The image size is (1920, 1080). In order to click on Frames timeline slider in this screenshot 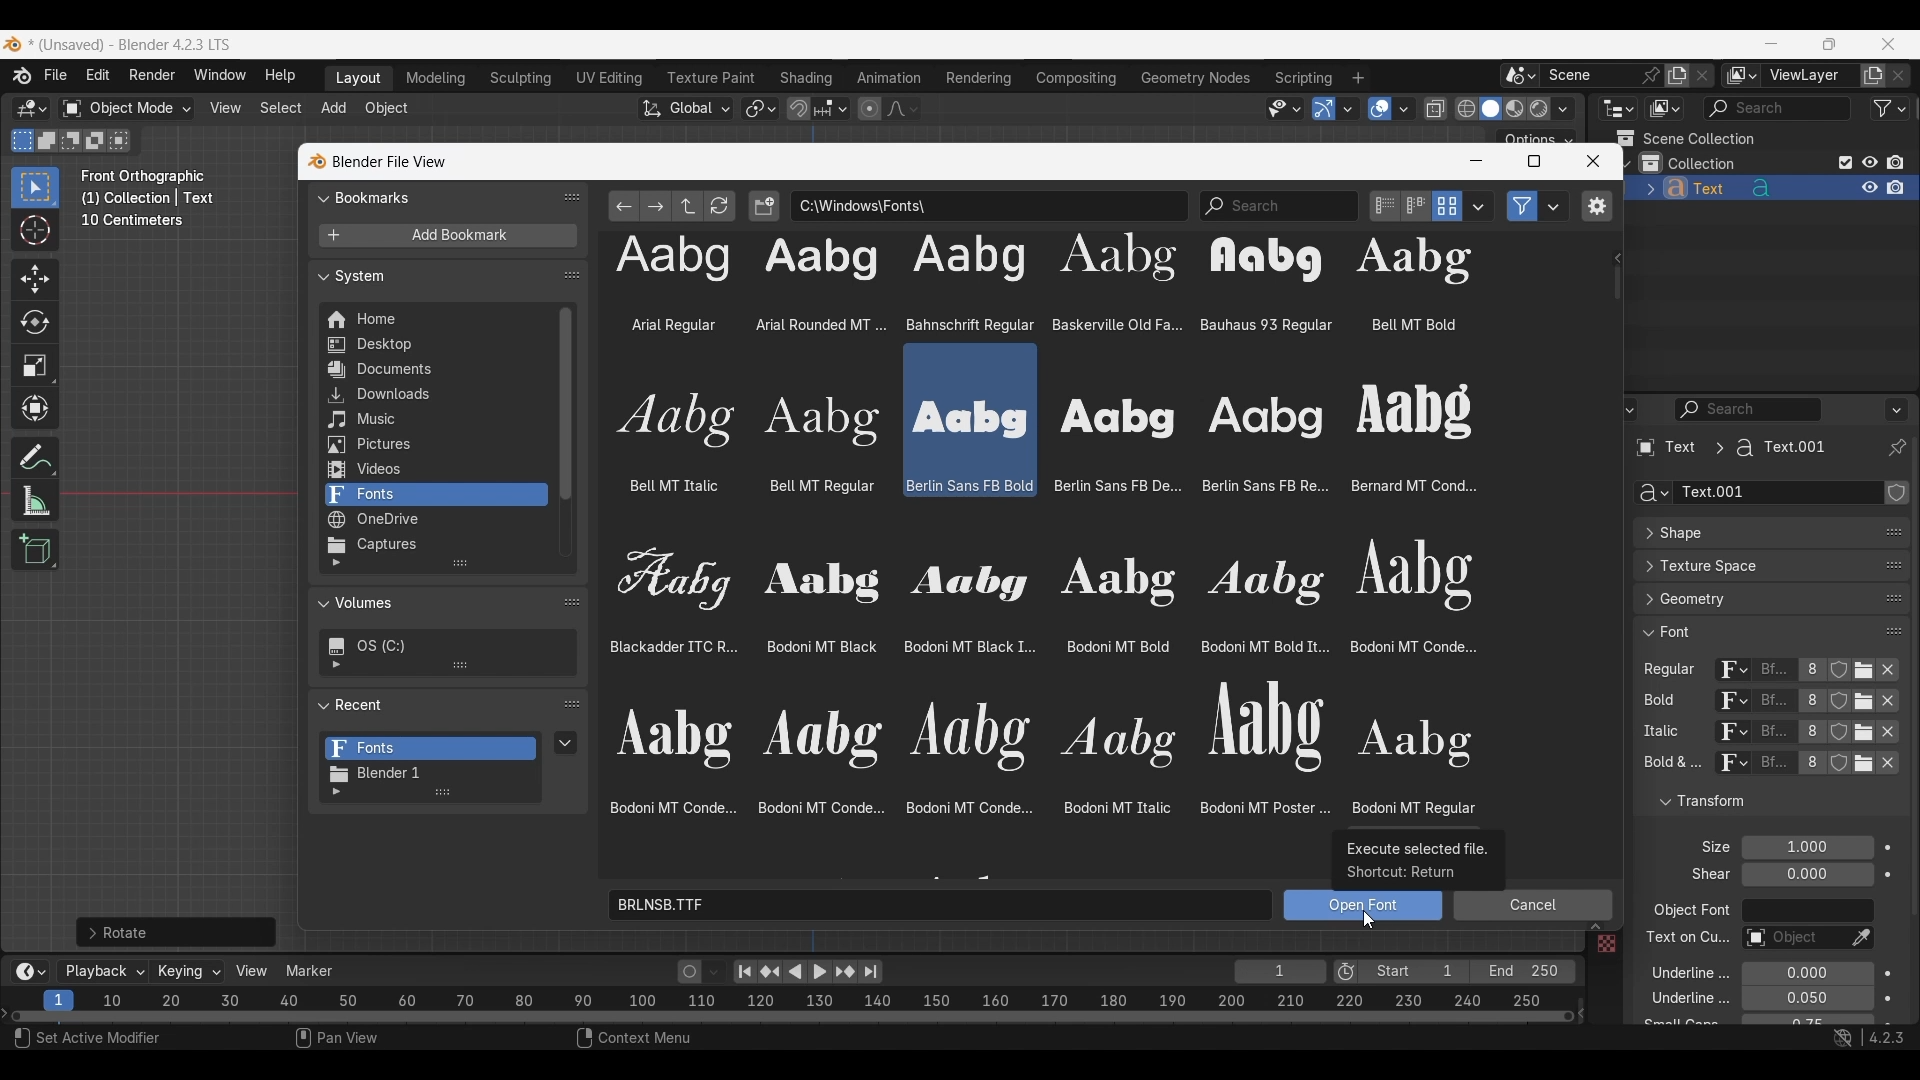, I will do `click(791, 1018)`.